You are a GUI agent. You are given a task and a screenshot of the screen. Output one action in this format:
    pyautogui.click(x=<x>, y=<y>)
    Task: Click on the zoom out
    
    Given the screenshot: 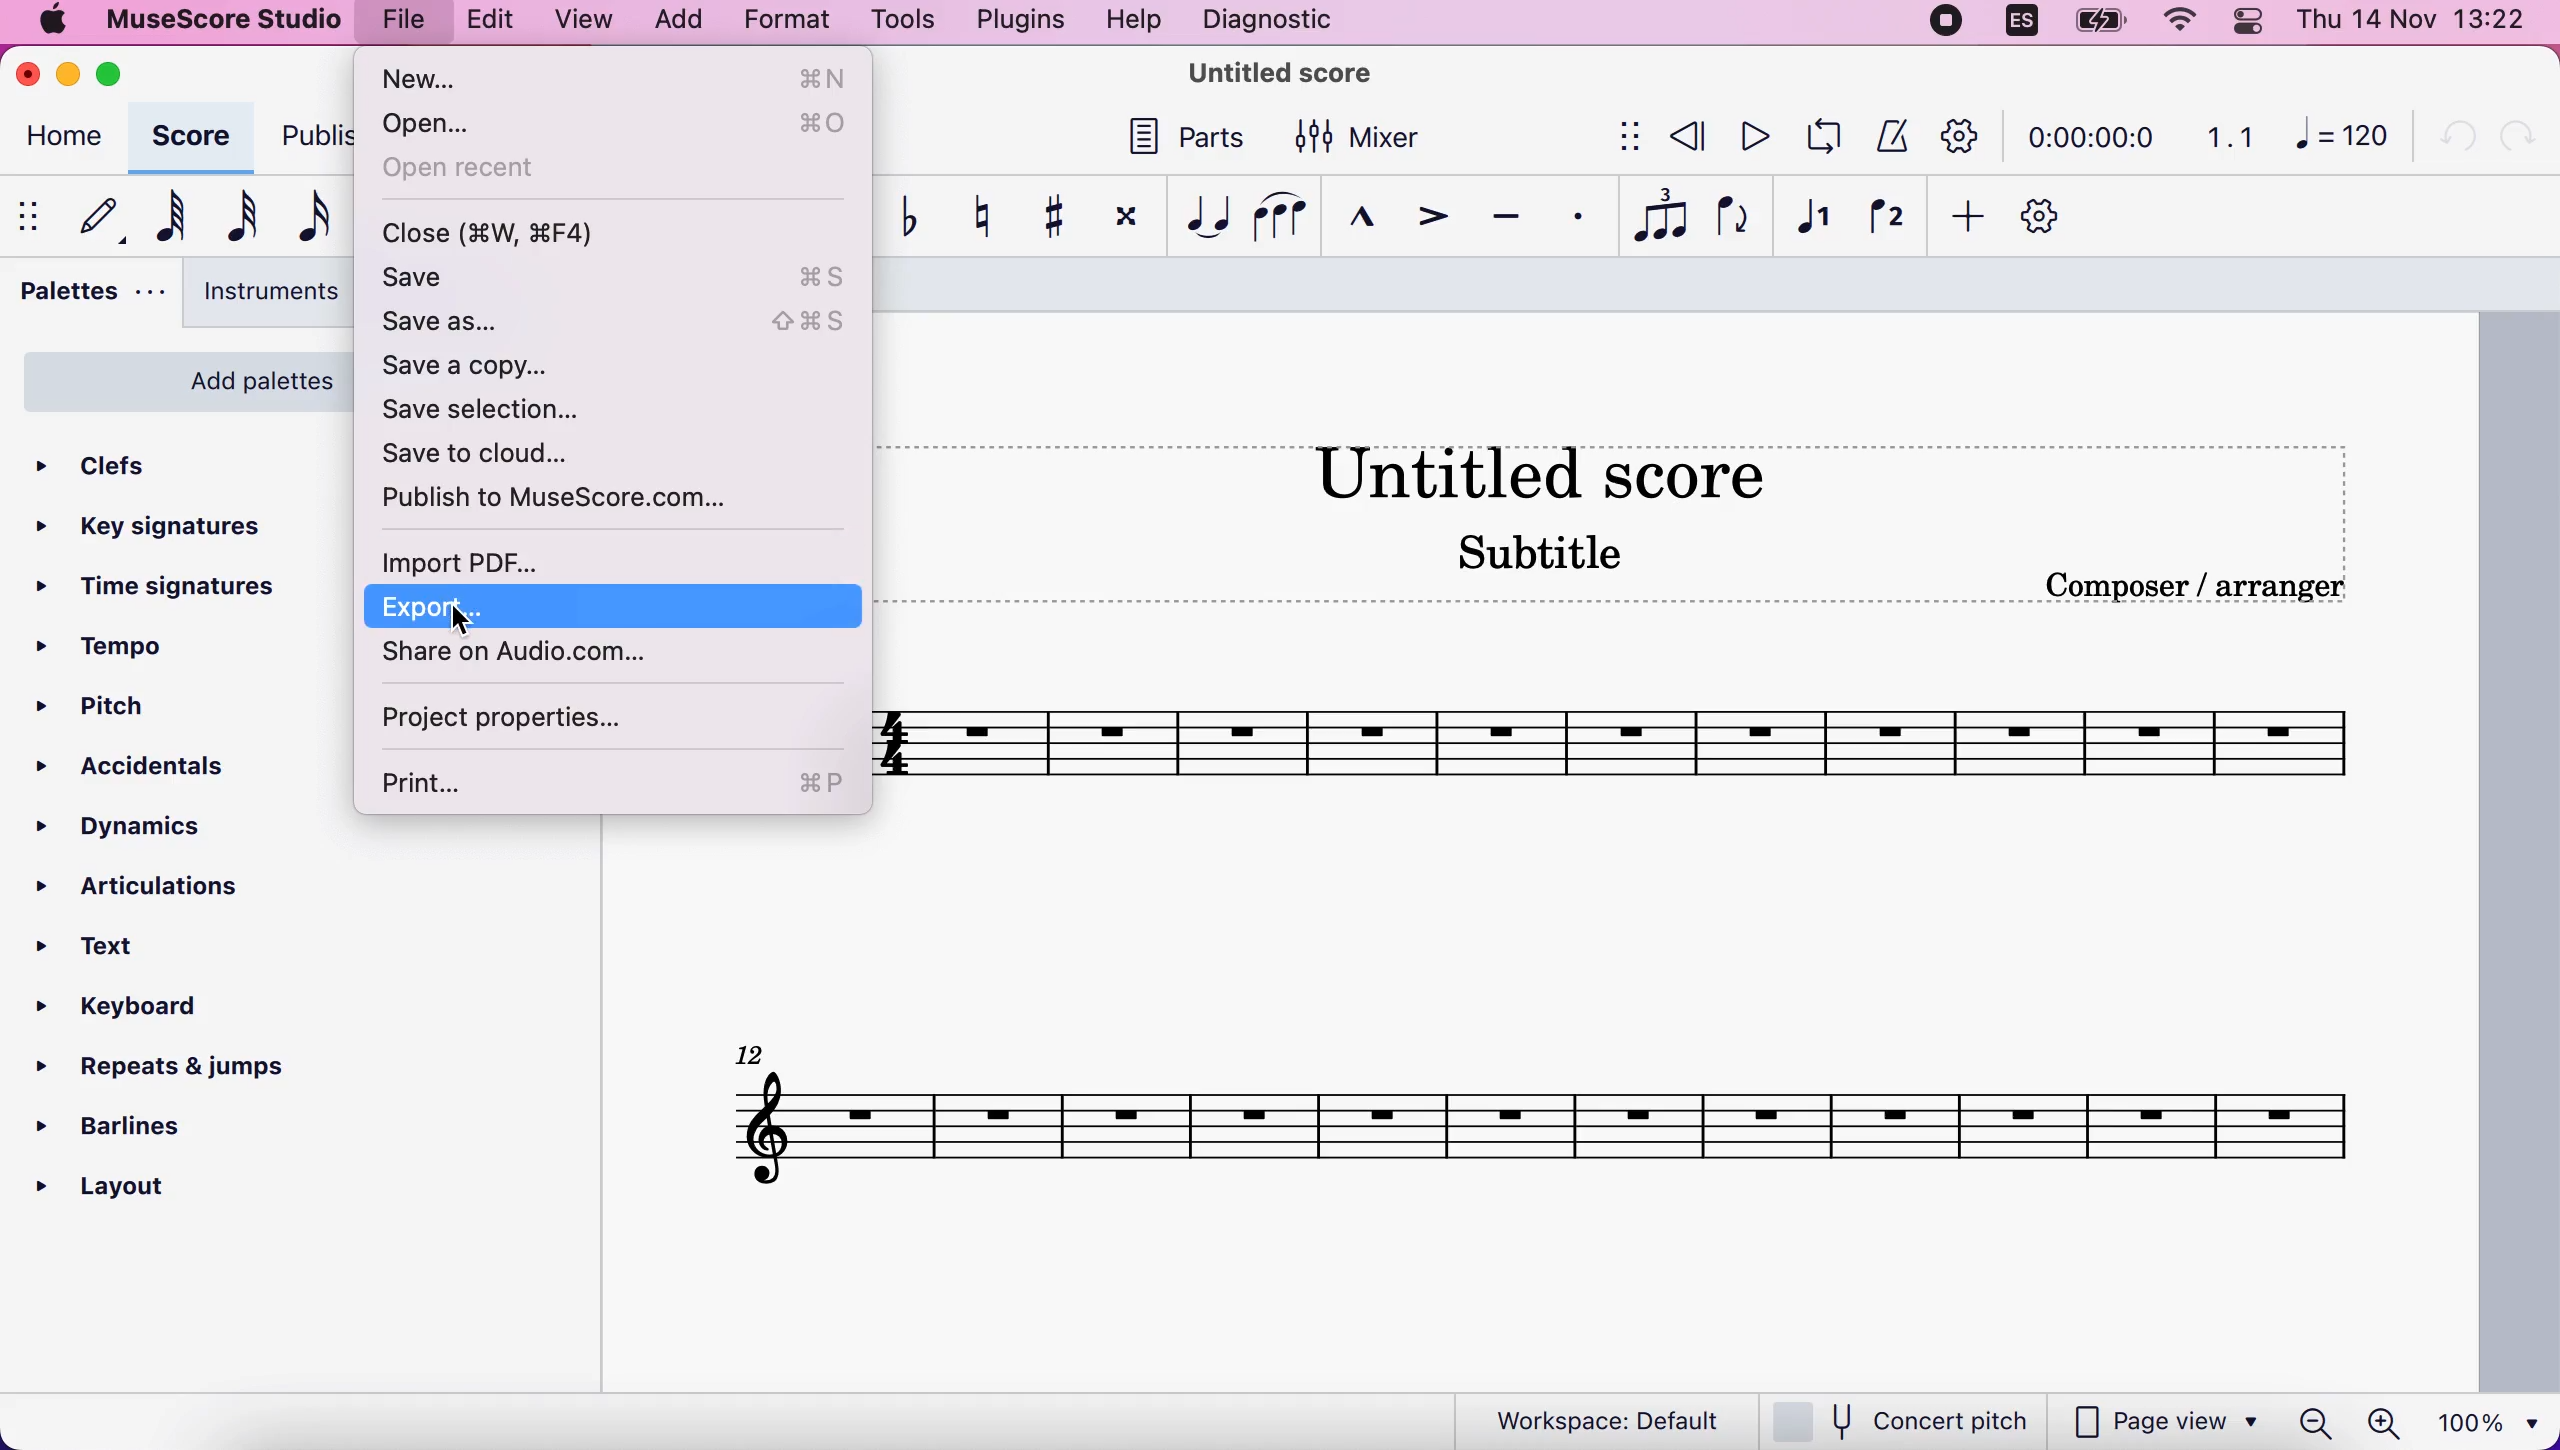 What is the action you would take?
    pyautogui.click(x=2309, y=1422)
    